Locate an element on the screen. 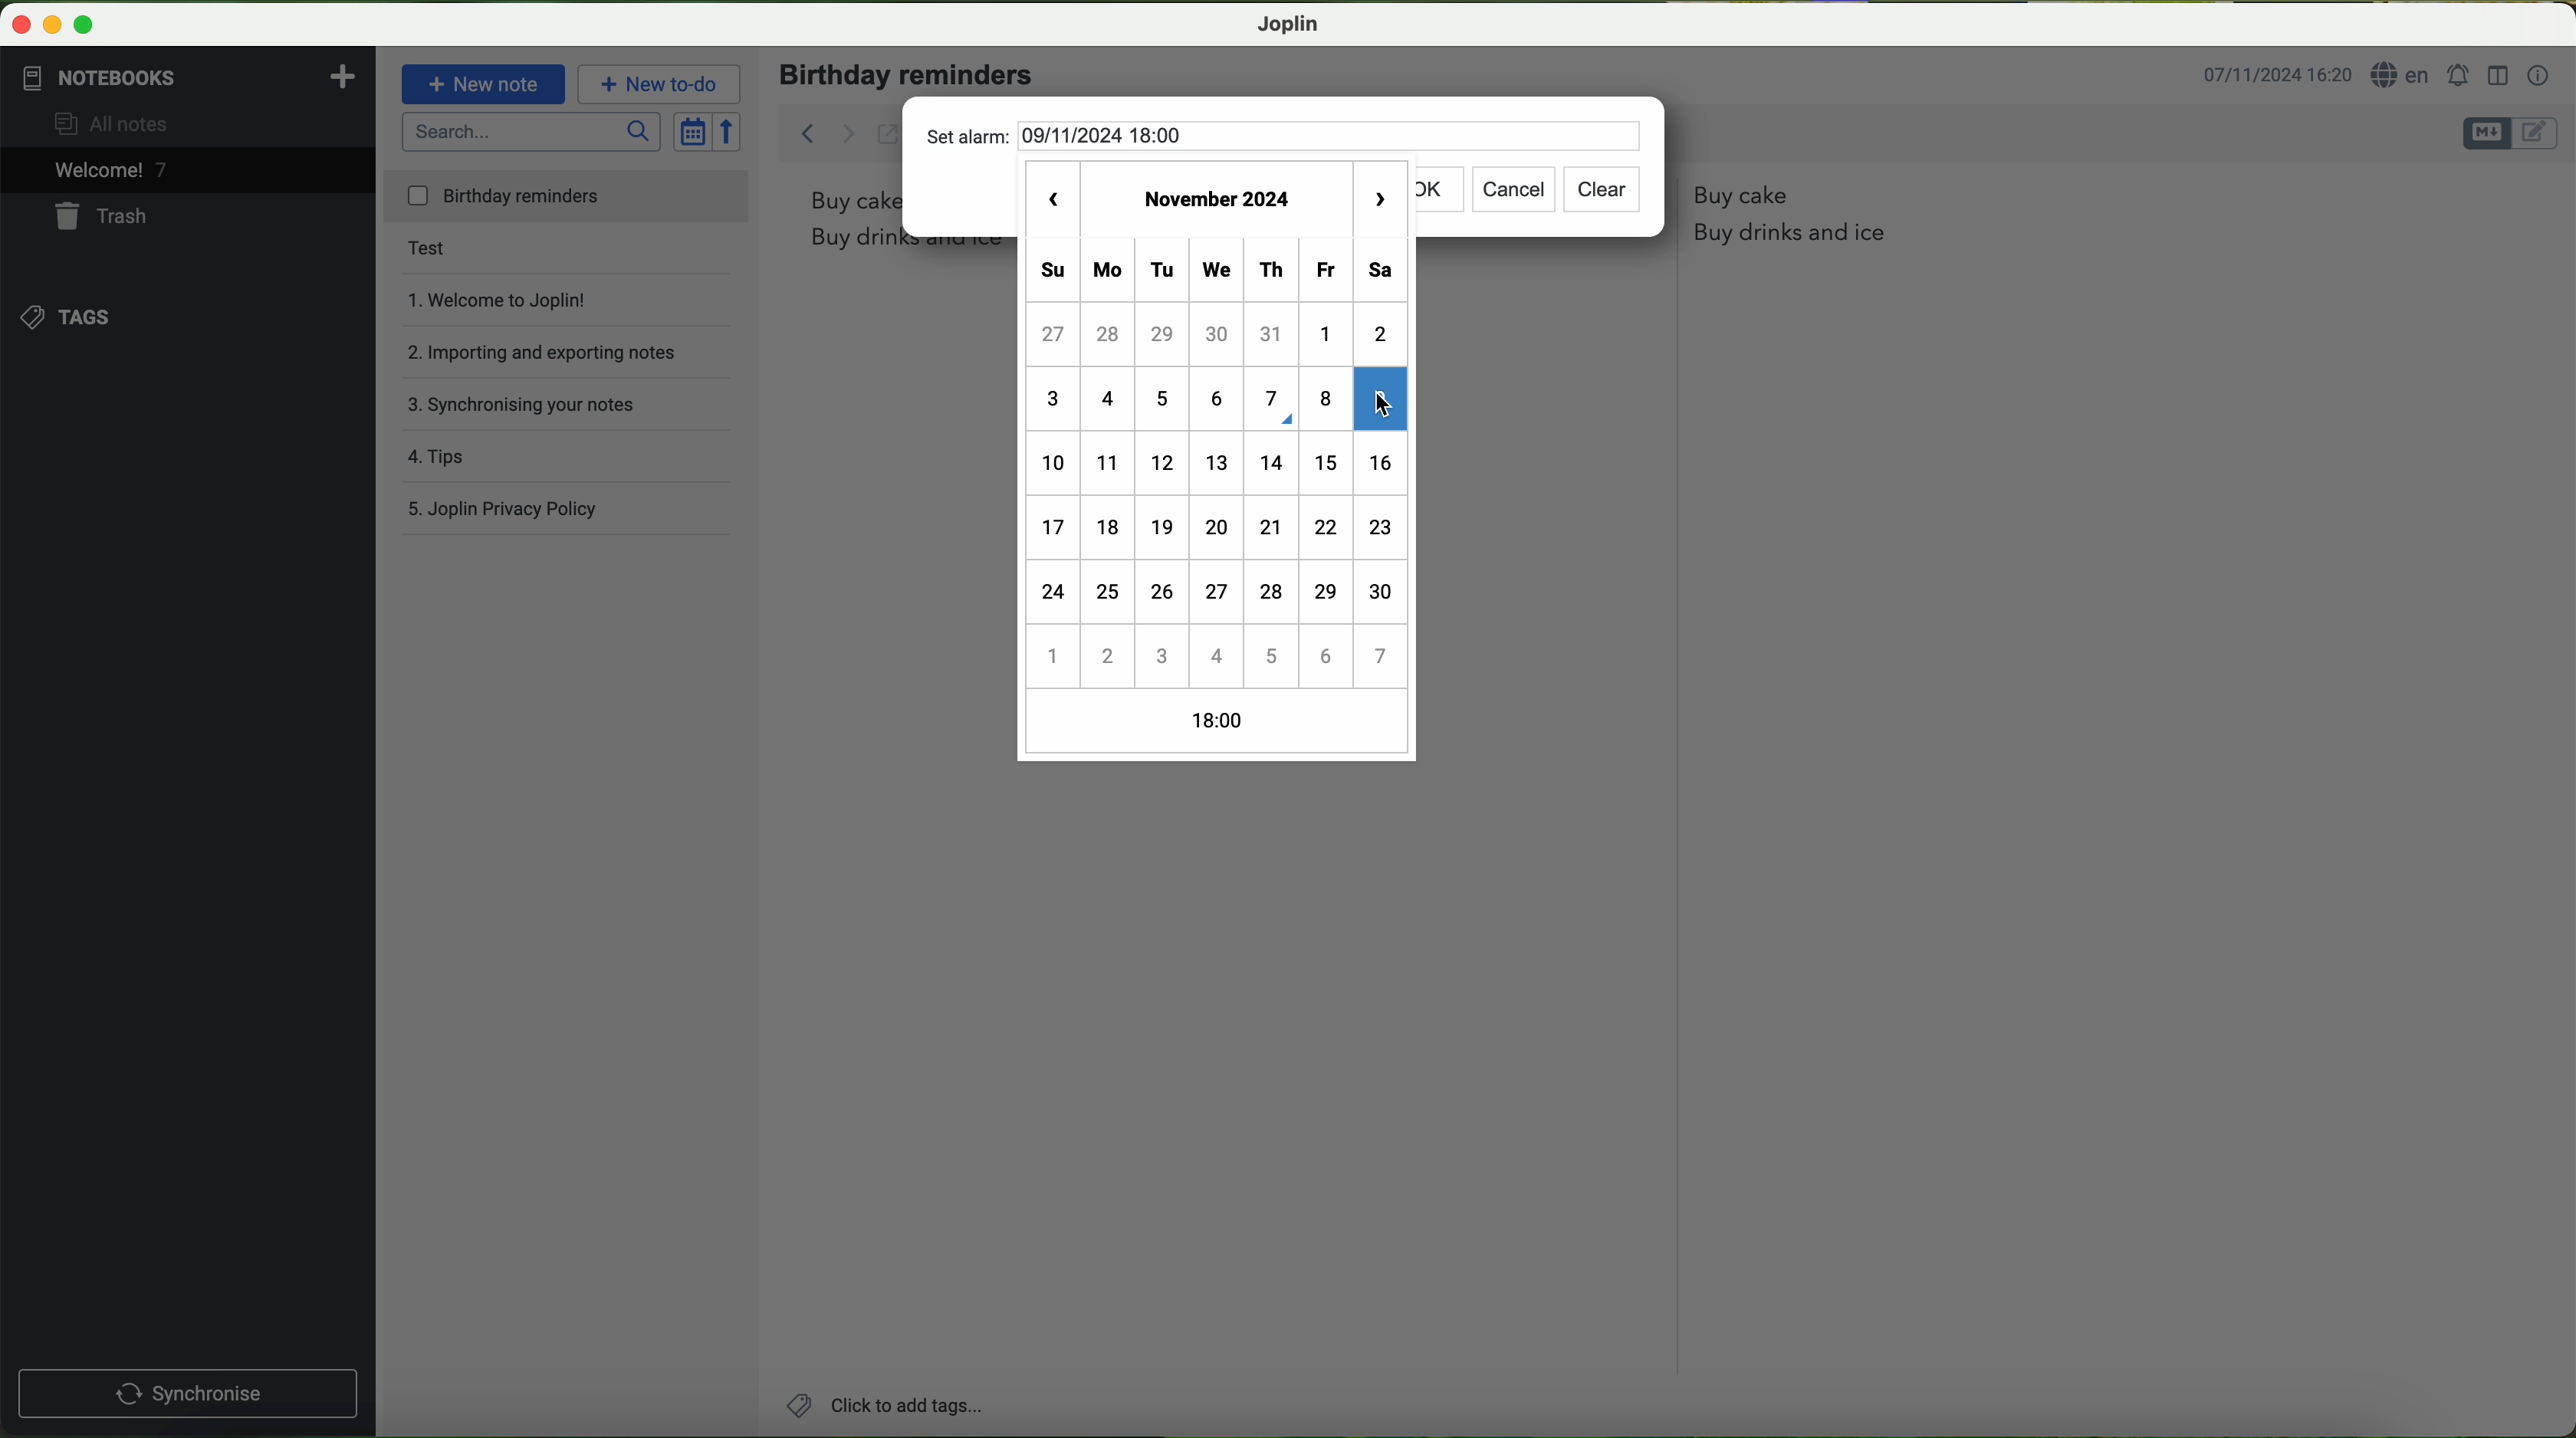 The image size is (2576, 1438). test is located at coordinates (462, 252).